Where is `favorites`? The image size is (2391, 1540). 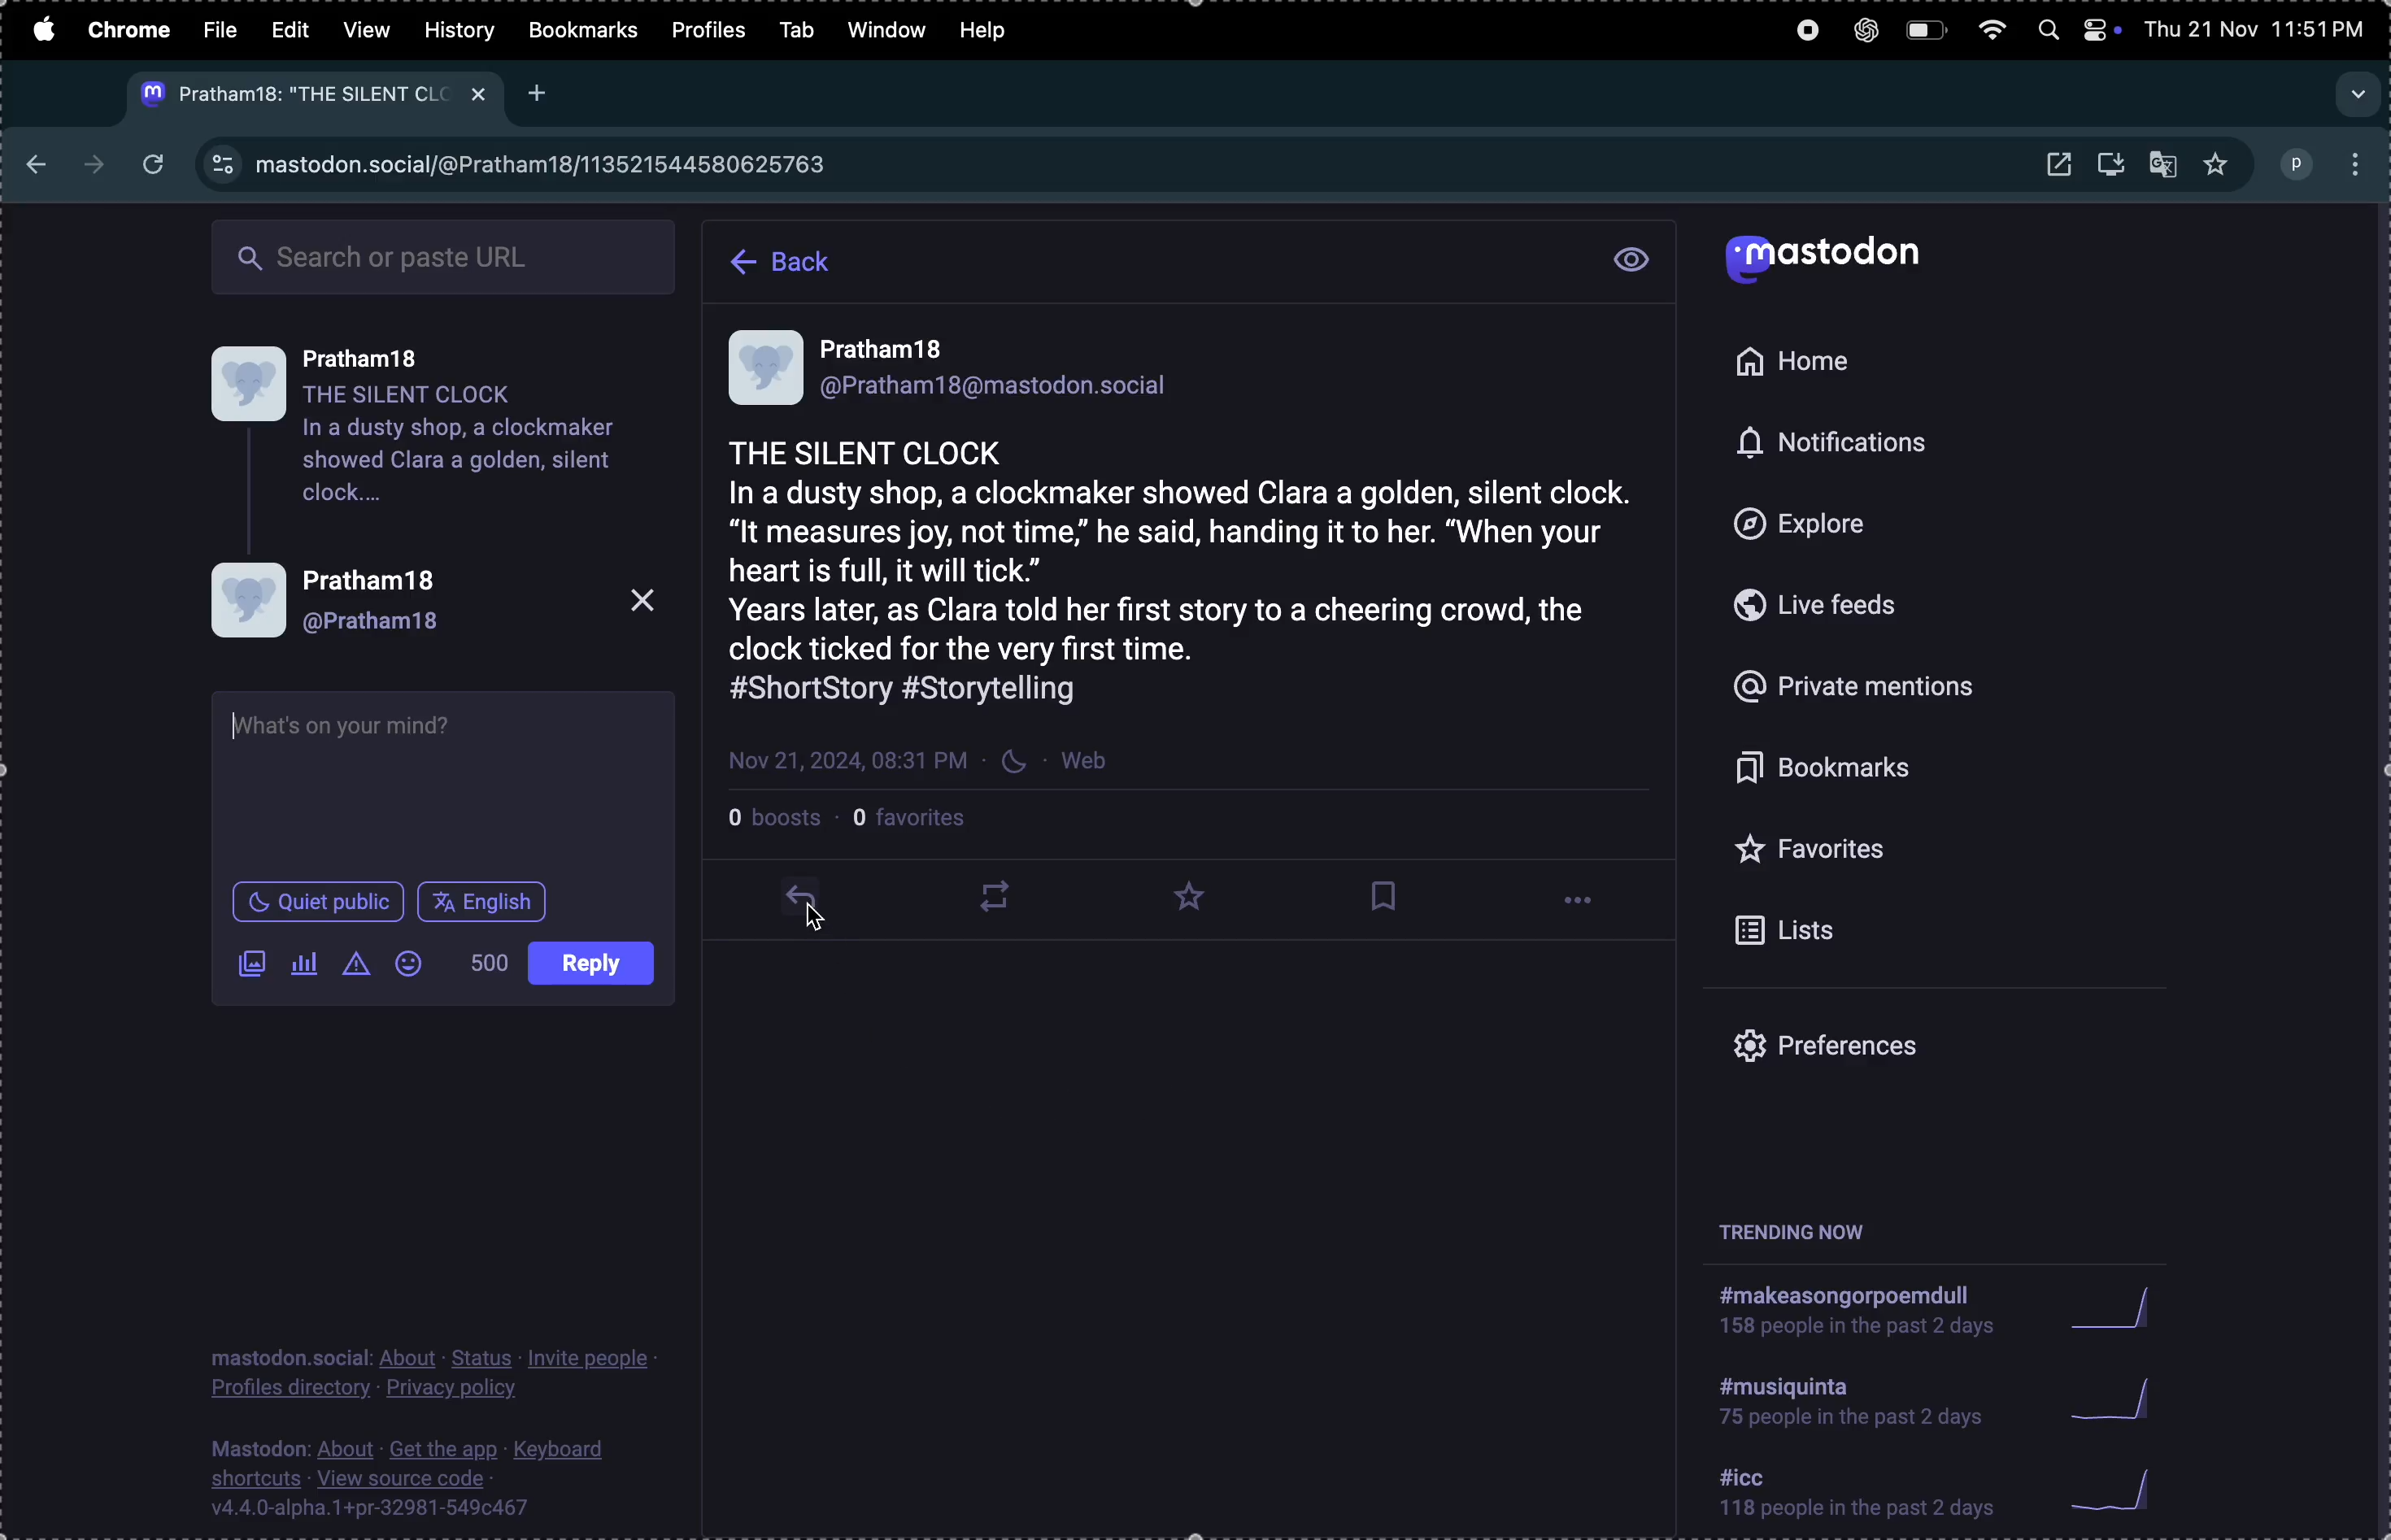 favorites is located at coordinates (2217, 167).